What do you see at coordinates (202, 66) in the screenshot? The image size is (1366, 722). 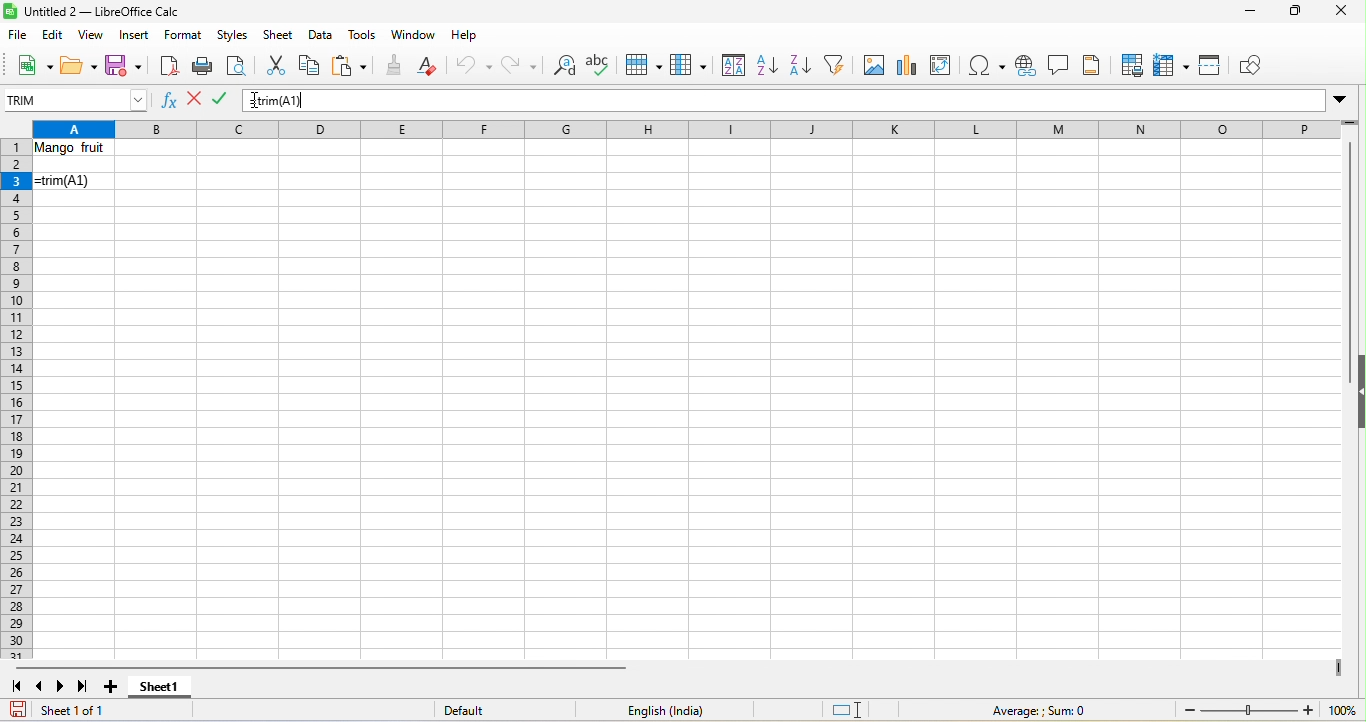 I see `print` at bounding box center [202, 66].